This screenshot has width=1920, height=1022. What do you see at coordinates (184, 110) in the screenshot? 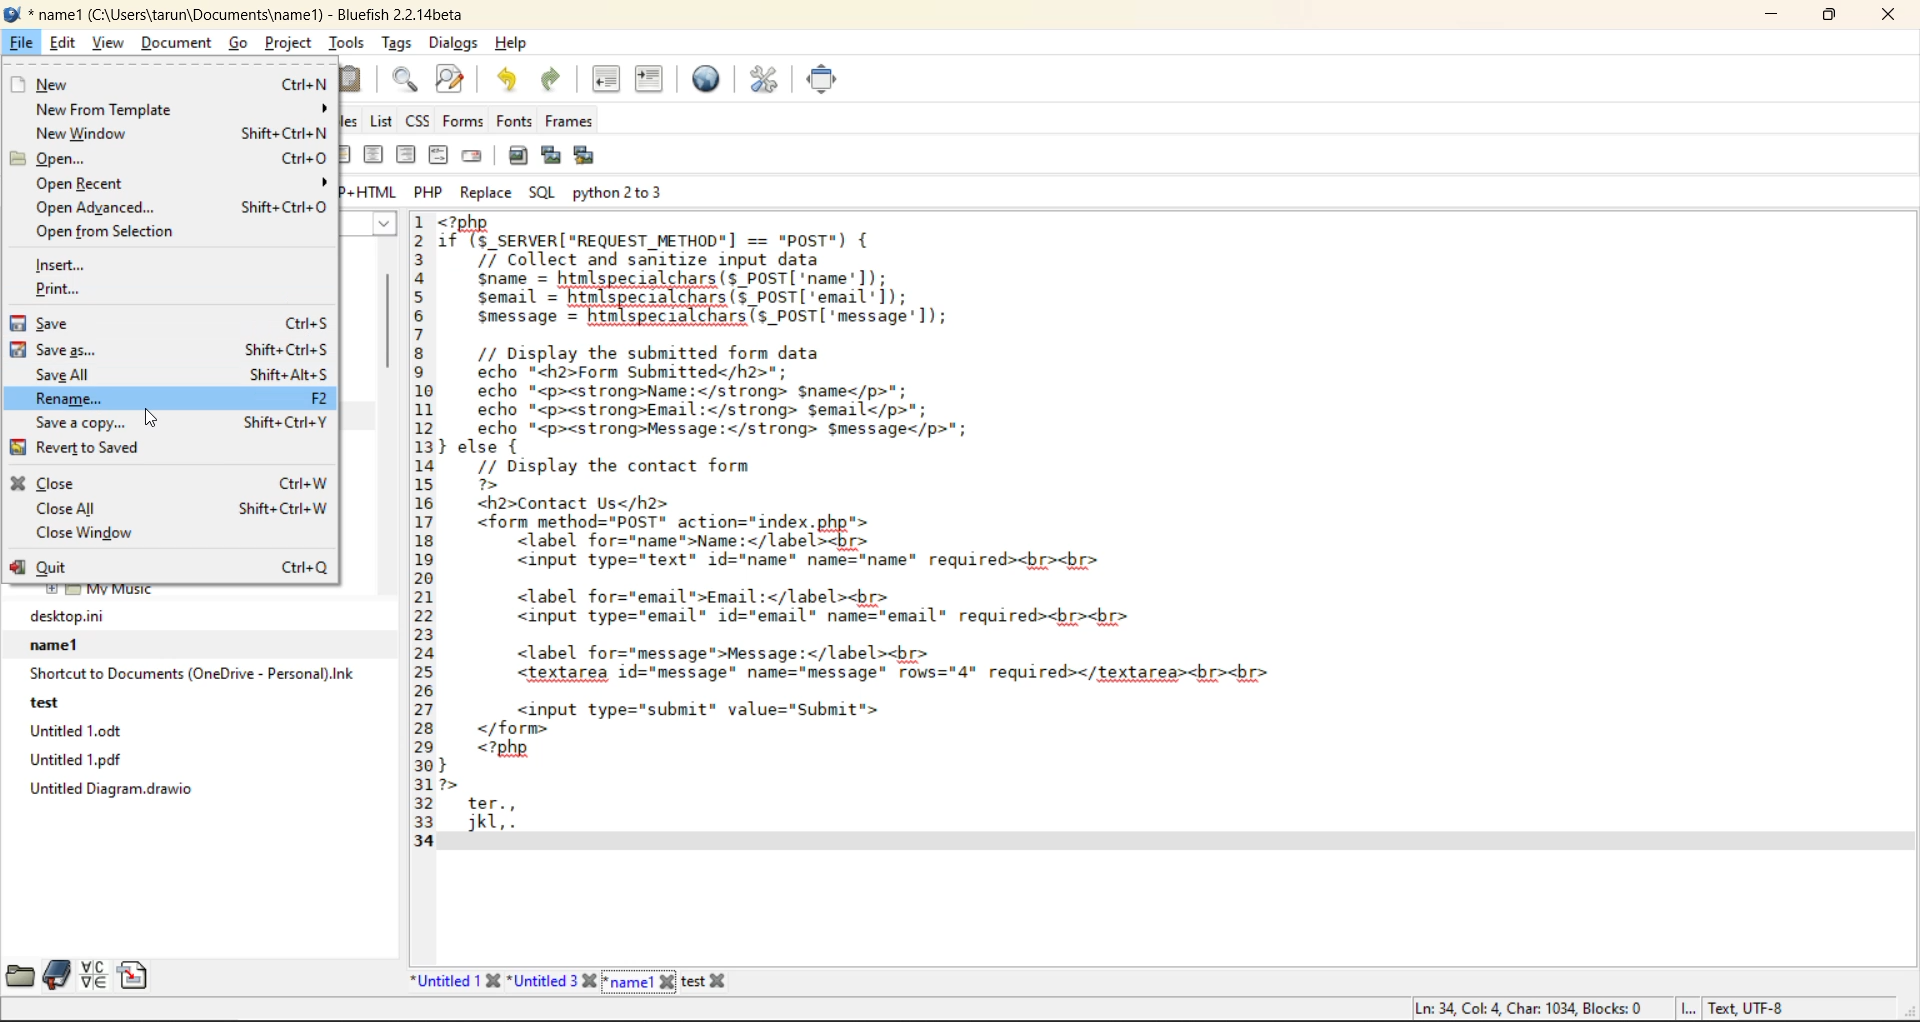
I see `new from template` at bounding box center [184, 110].